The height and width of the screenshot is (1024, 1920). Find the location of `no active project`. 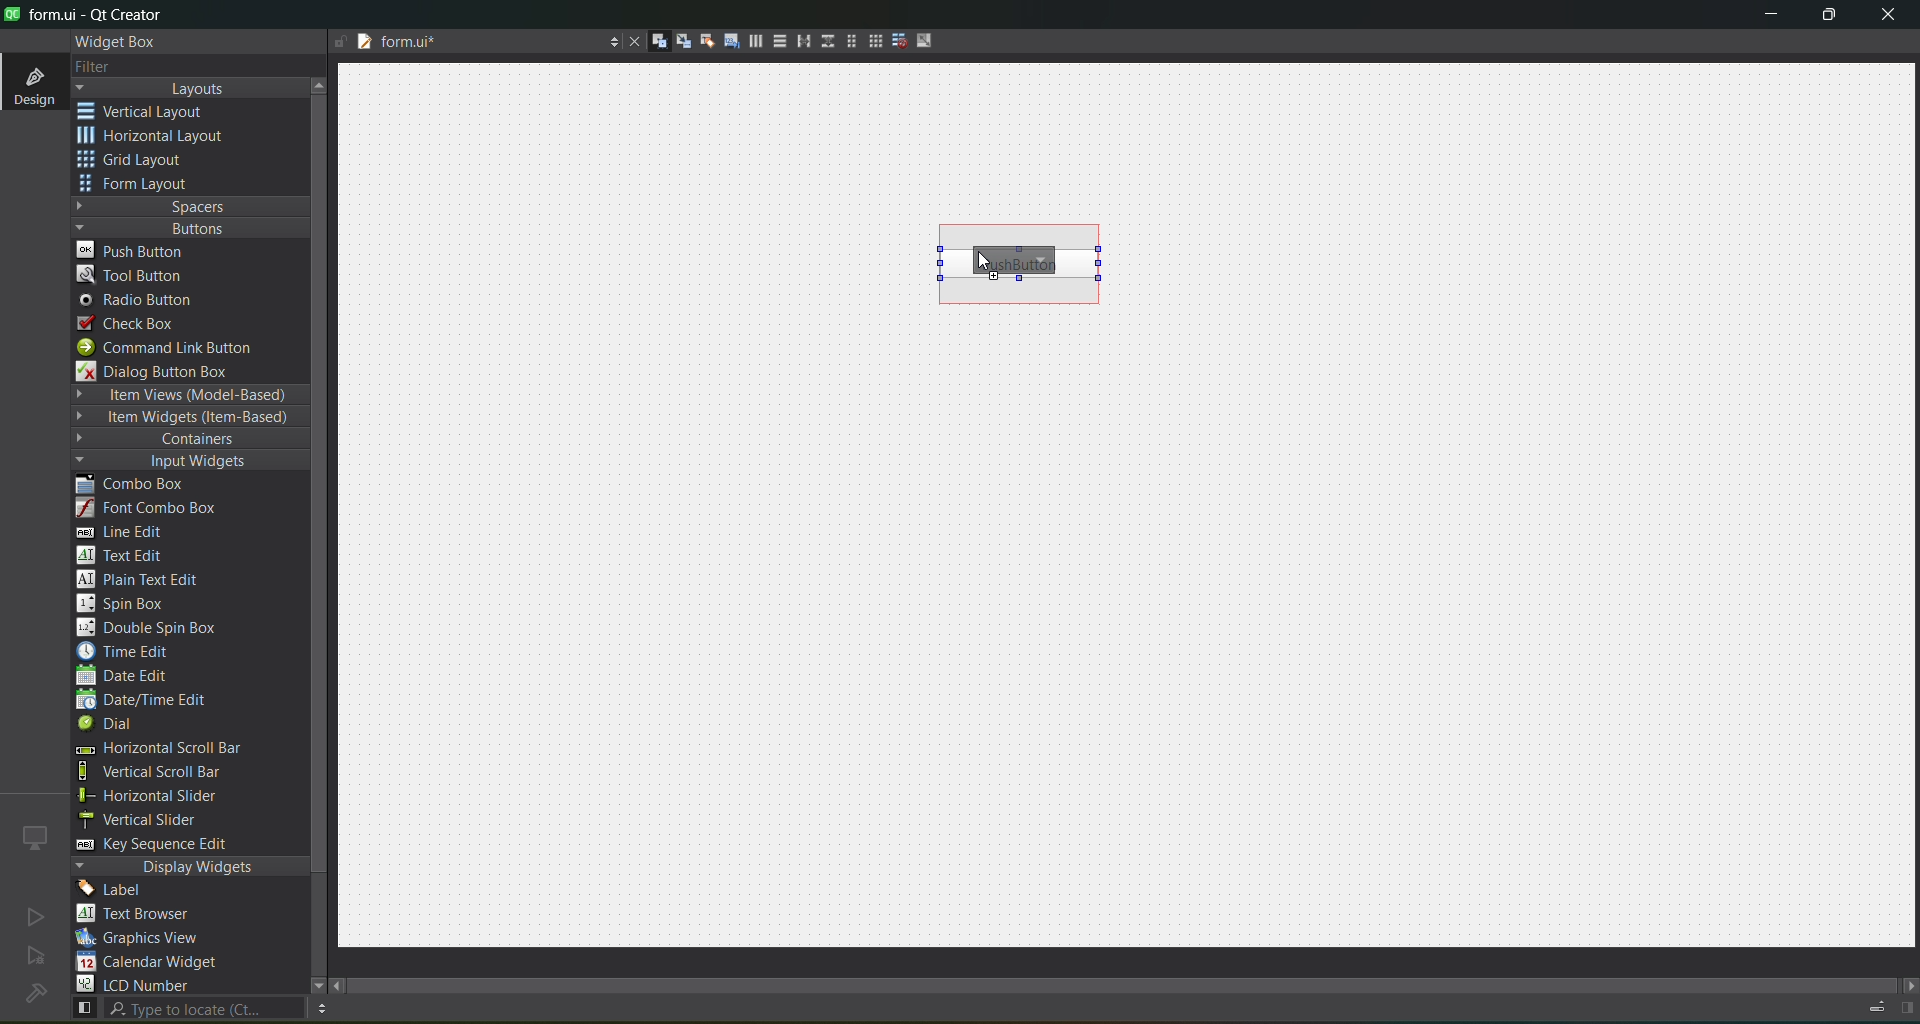

no active project is located at coordinates (35, 916).